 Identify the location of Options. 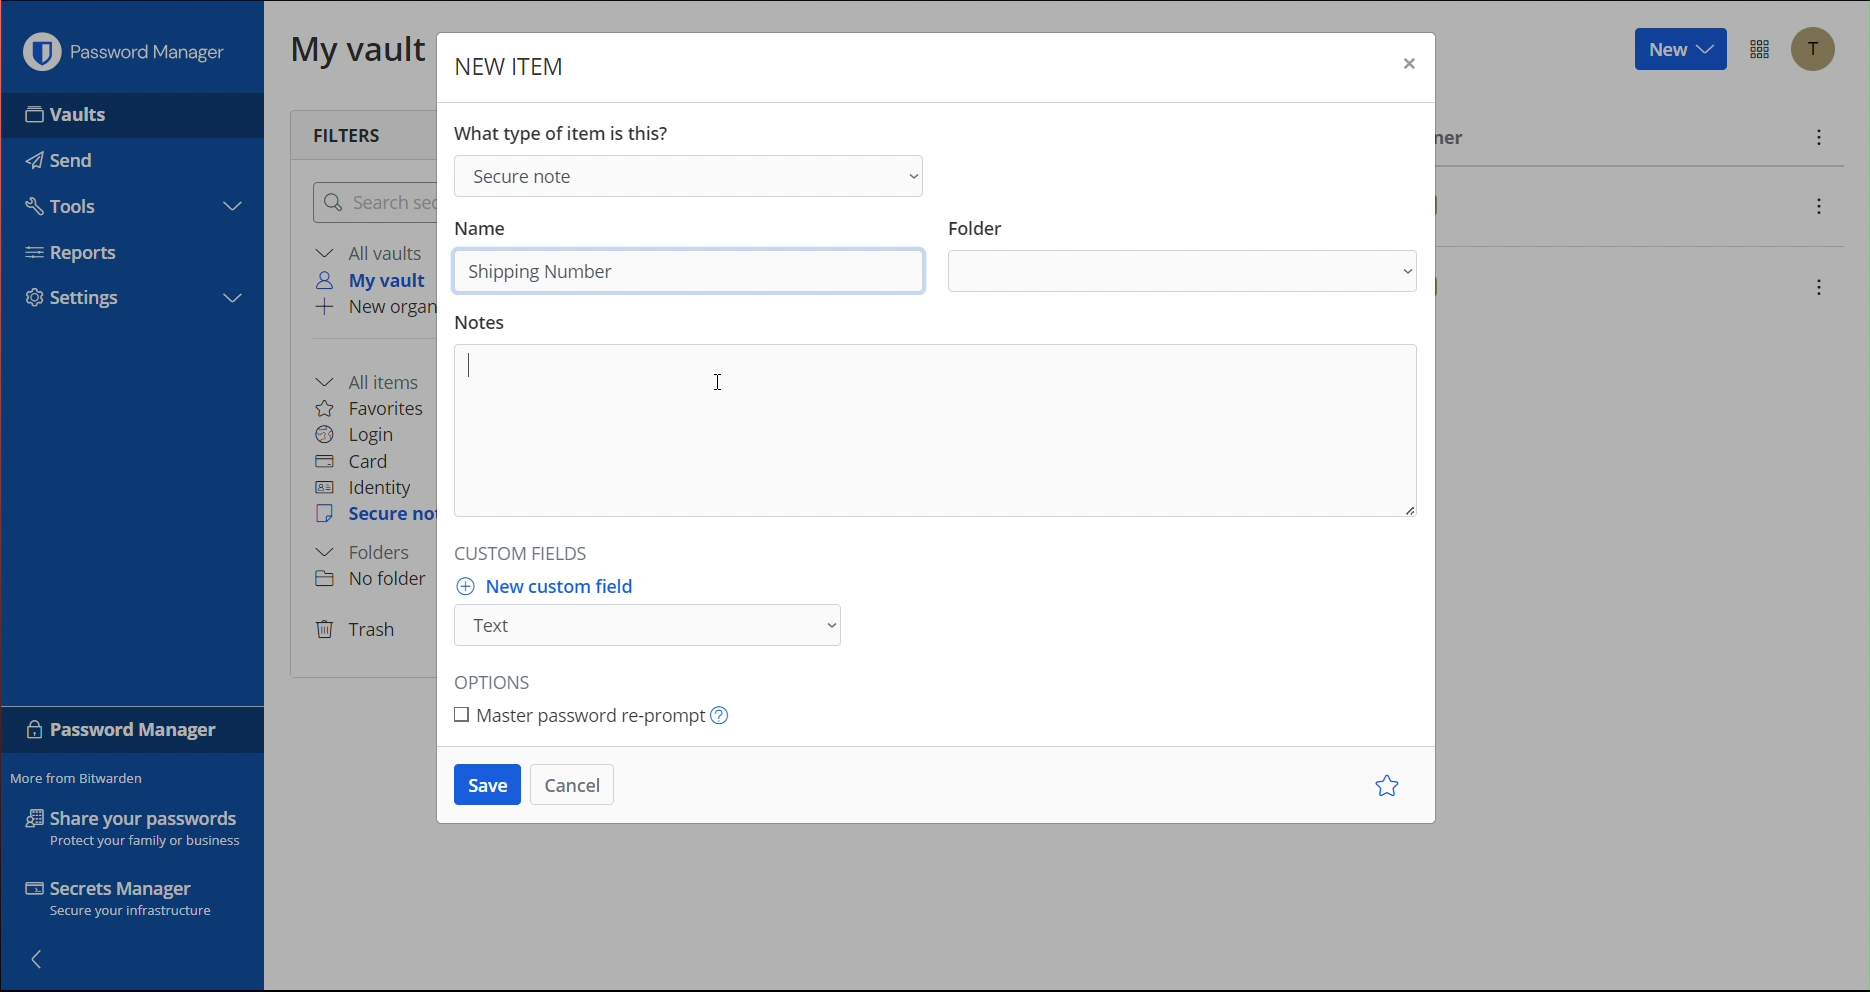
(498, 678).